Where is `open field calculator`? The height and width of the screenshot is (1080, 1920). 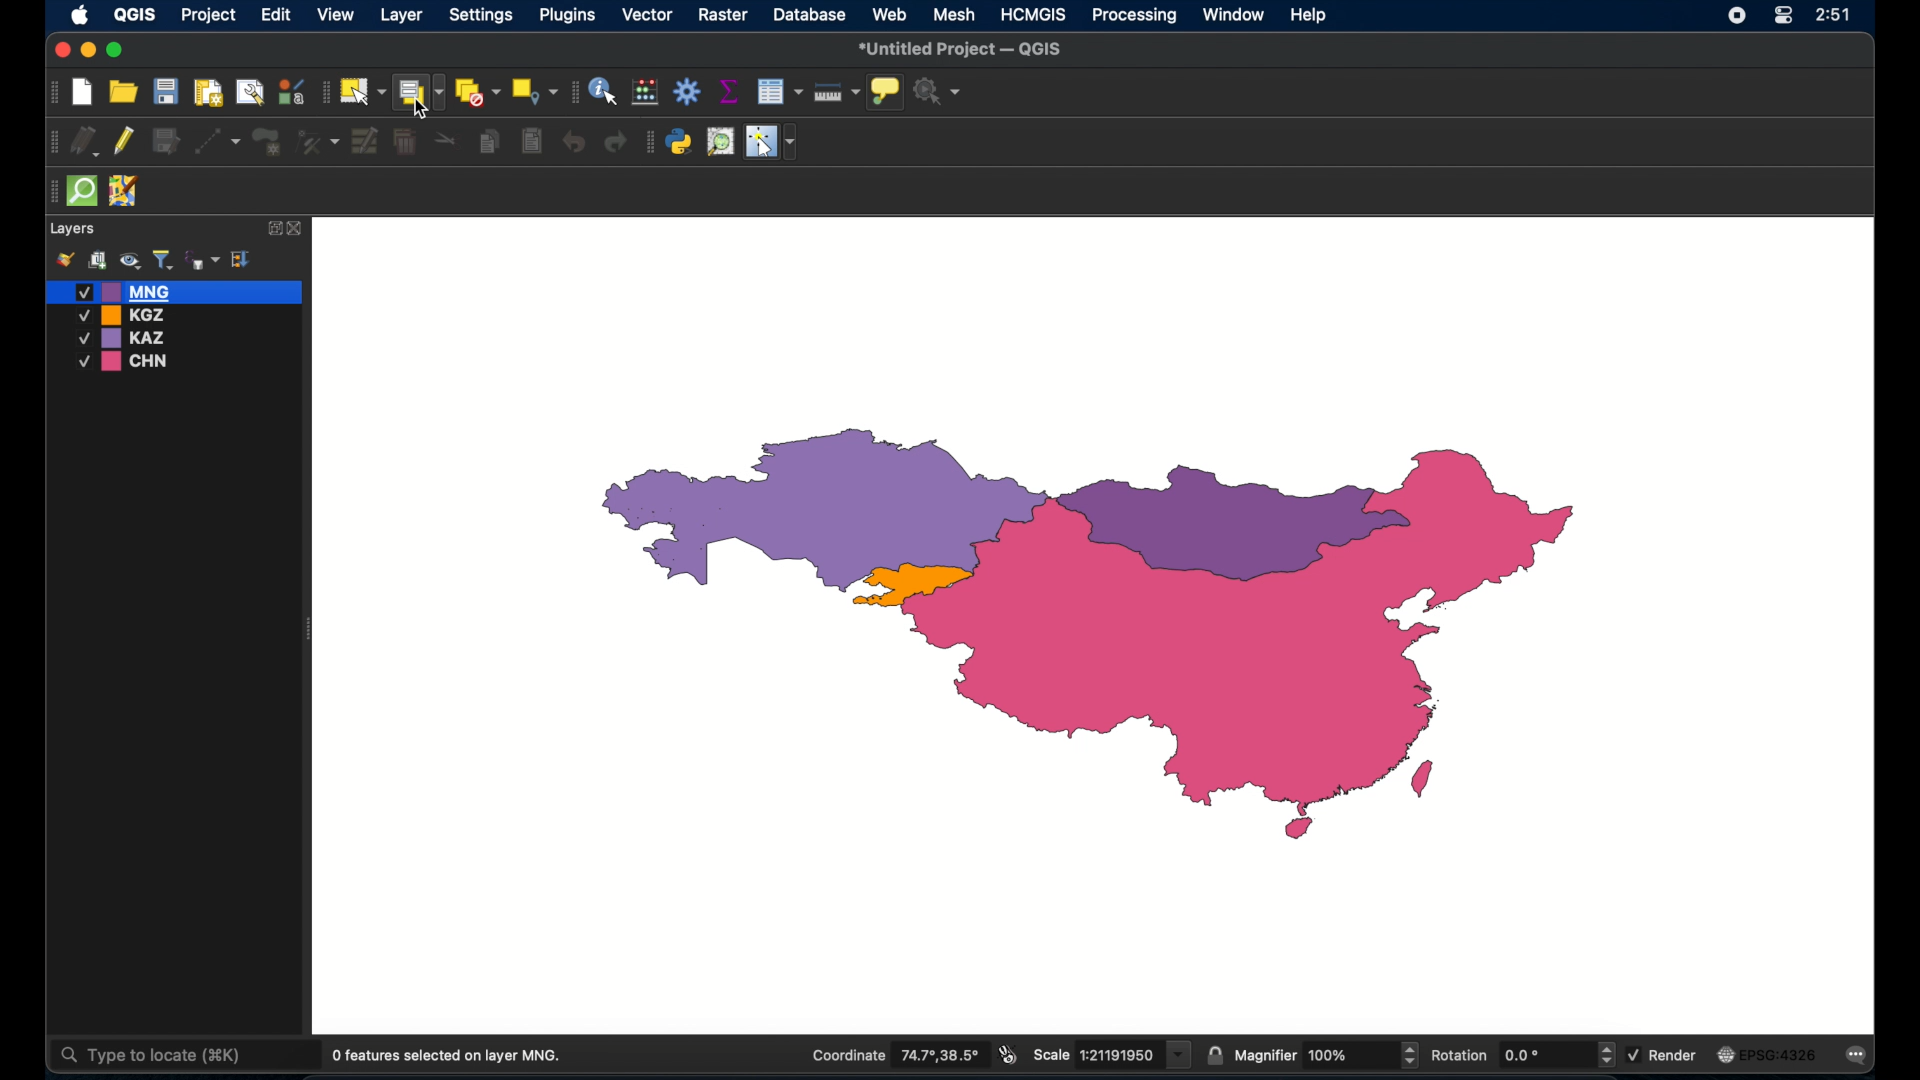
open field calculator is located at coordinates (647, 91).